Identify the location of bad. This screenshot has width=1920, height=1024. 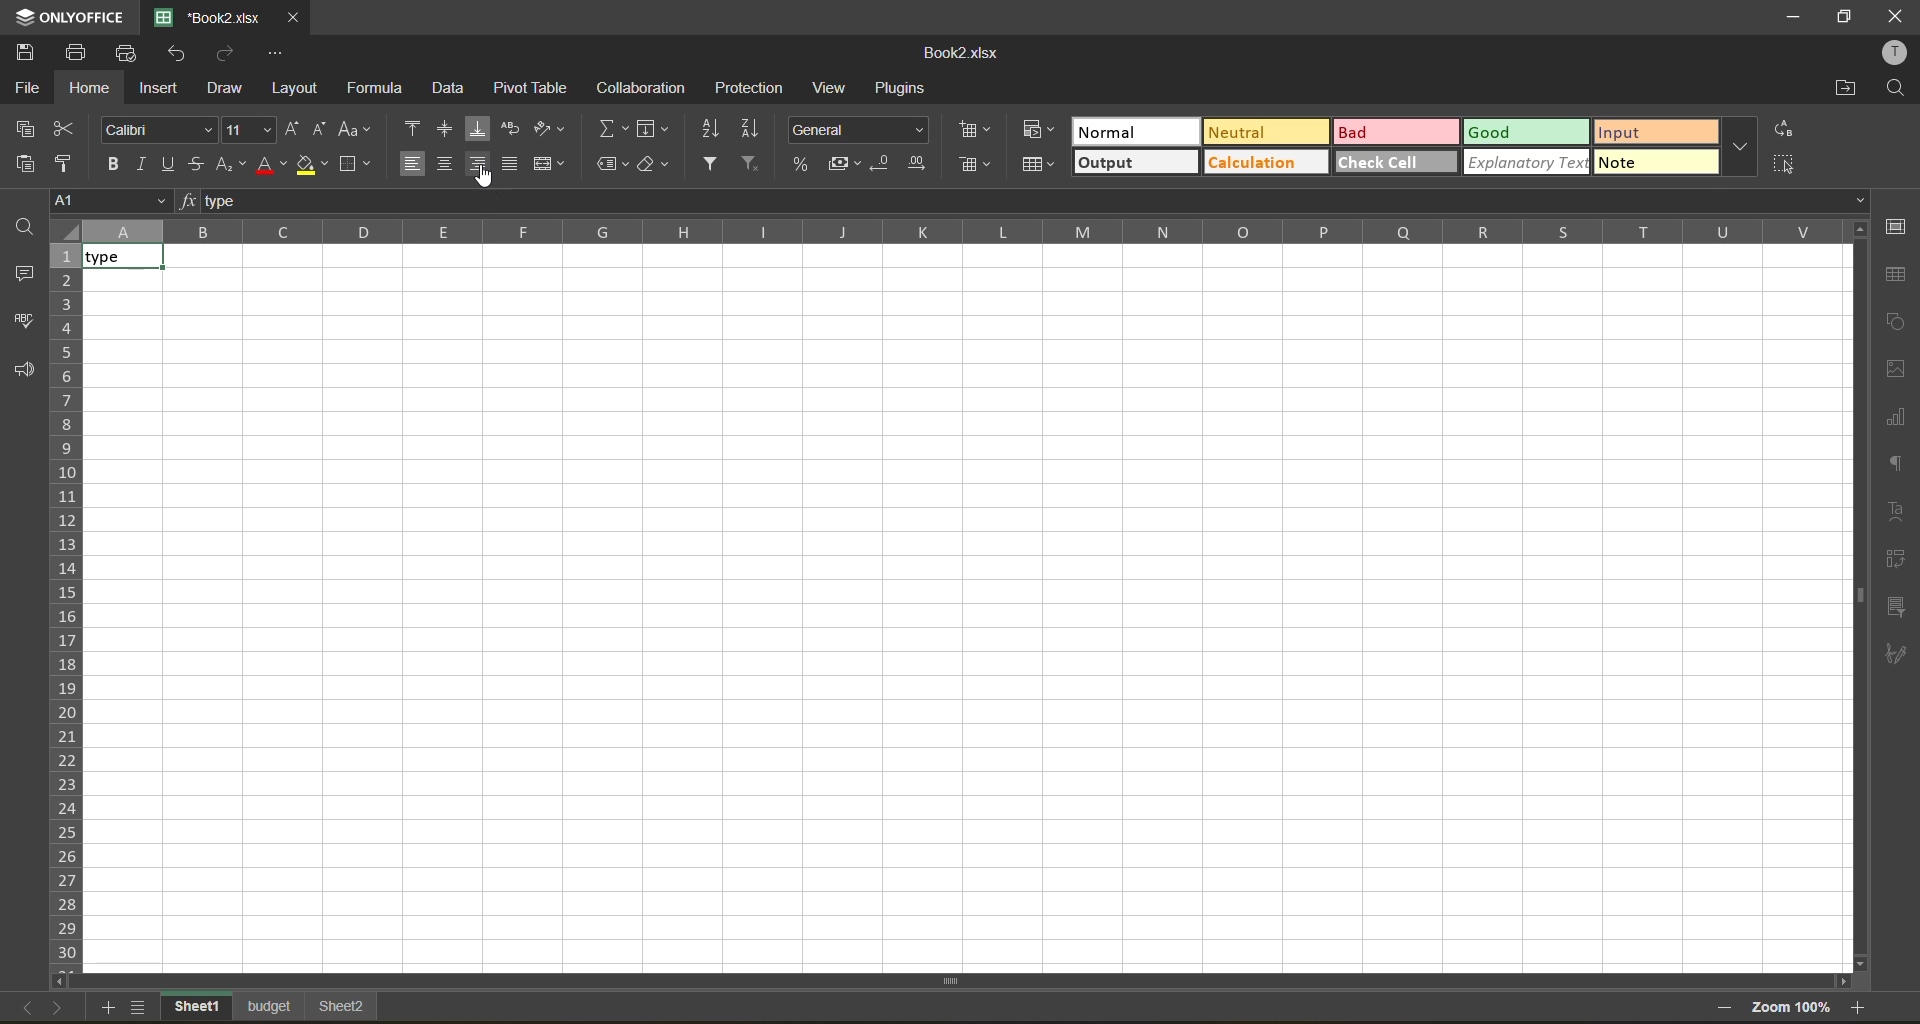
(1396, 131).